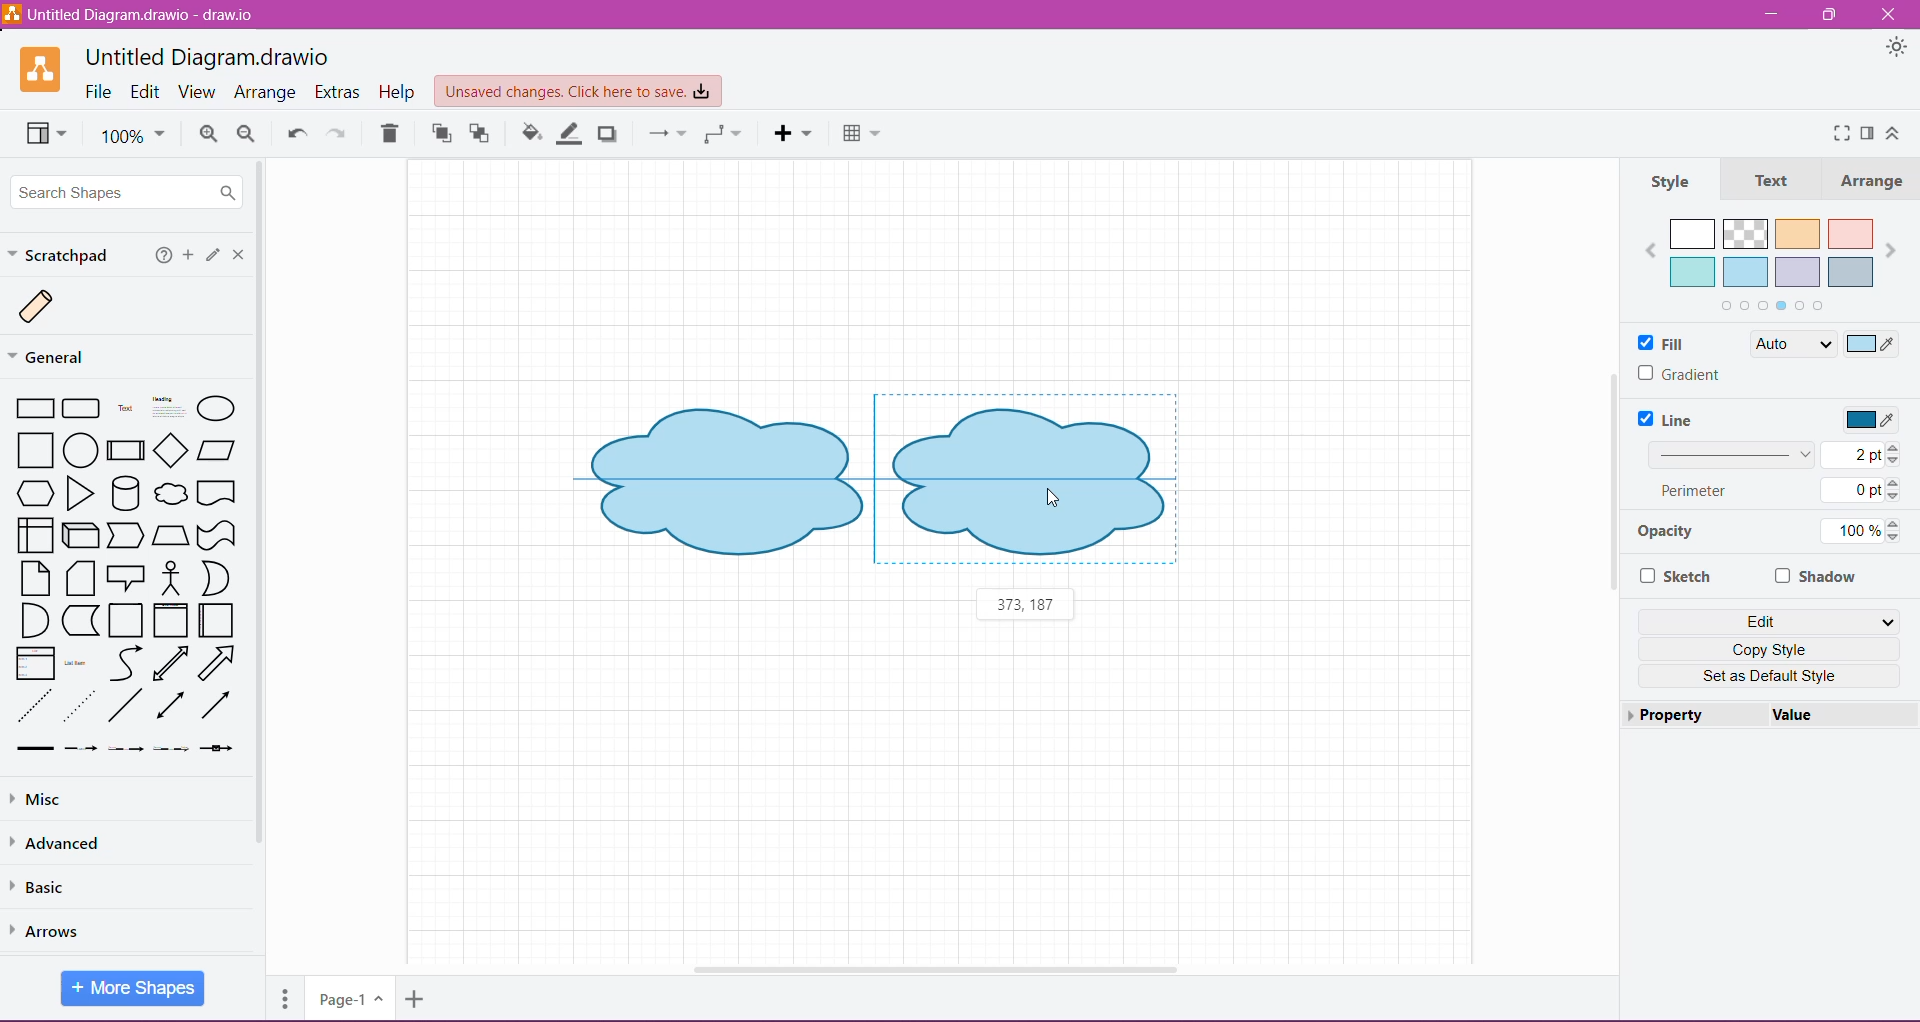 The width and height of the screenshot is (1920, 1022). I want to click on Set Line Width 2 pt, so click(1777, 456).